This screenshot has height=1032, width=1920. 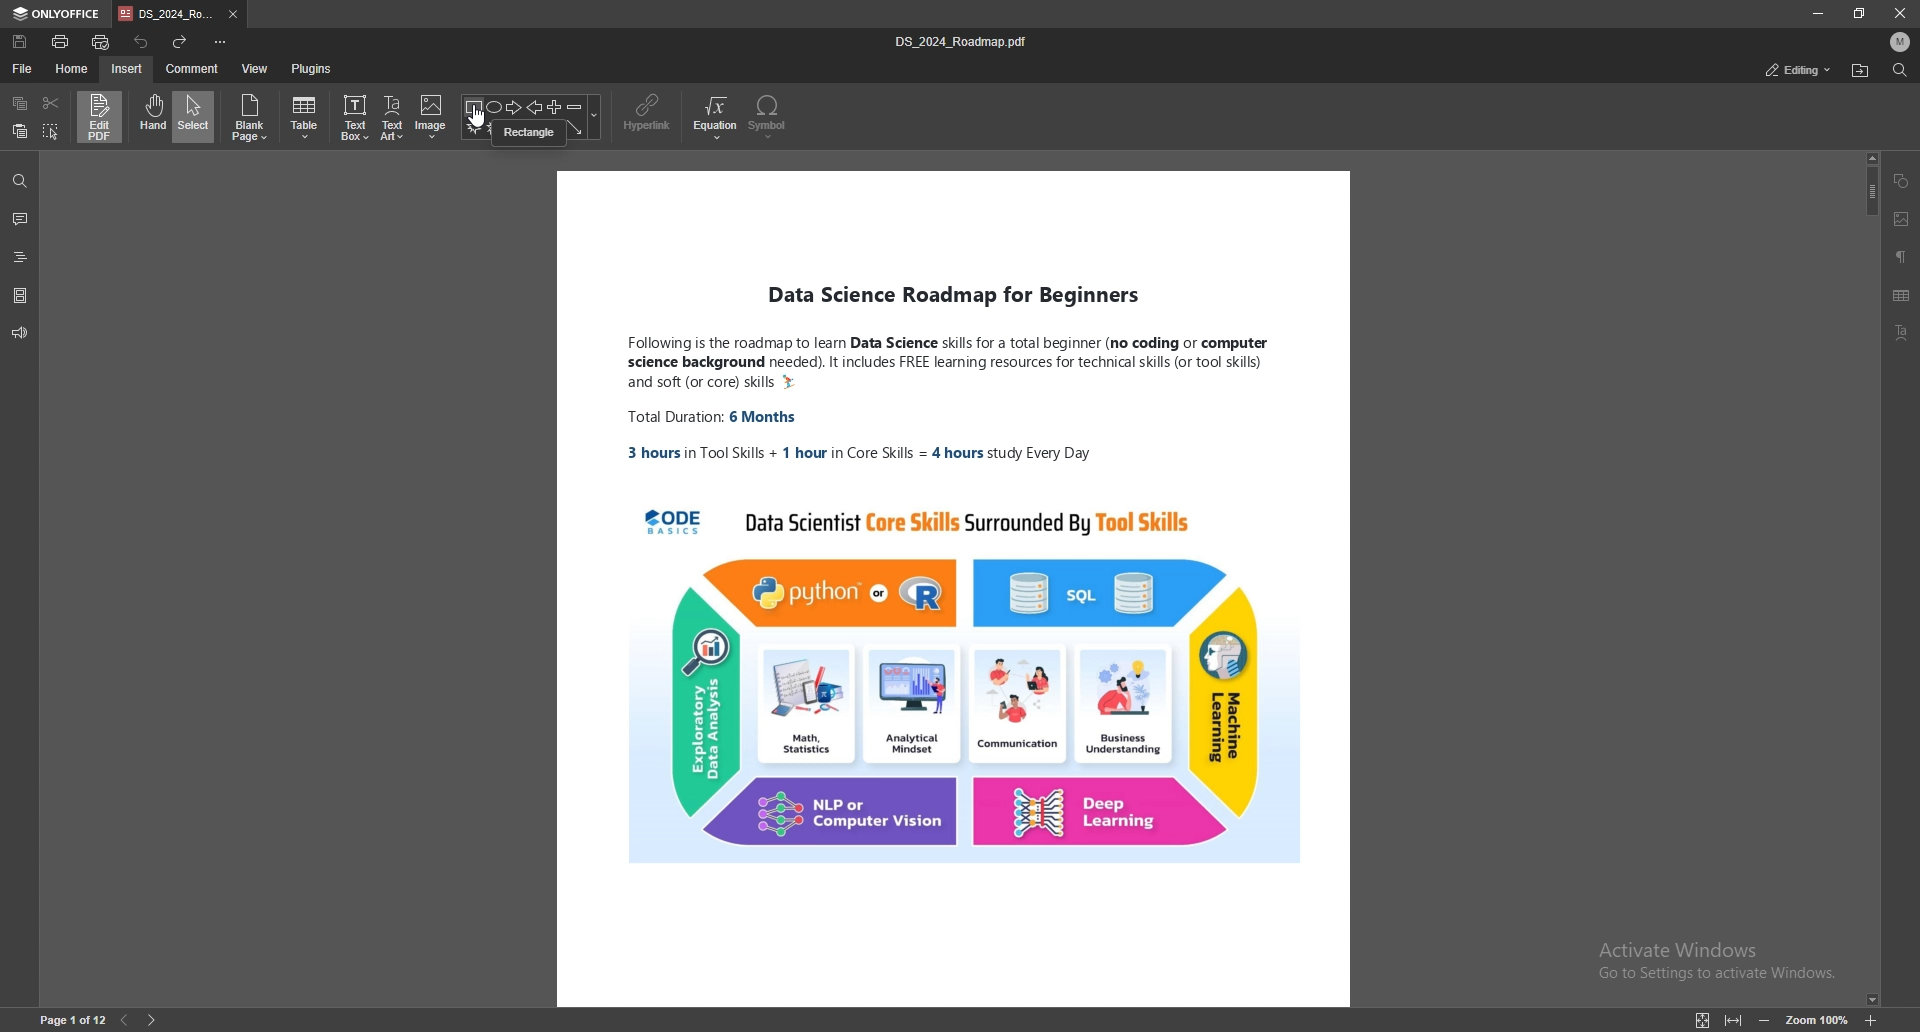 What do you see at coordinates (101, 116) in the screenshot?
I see `edit pdf` at bounding box center [101, 116].